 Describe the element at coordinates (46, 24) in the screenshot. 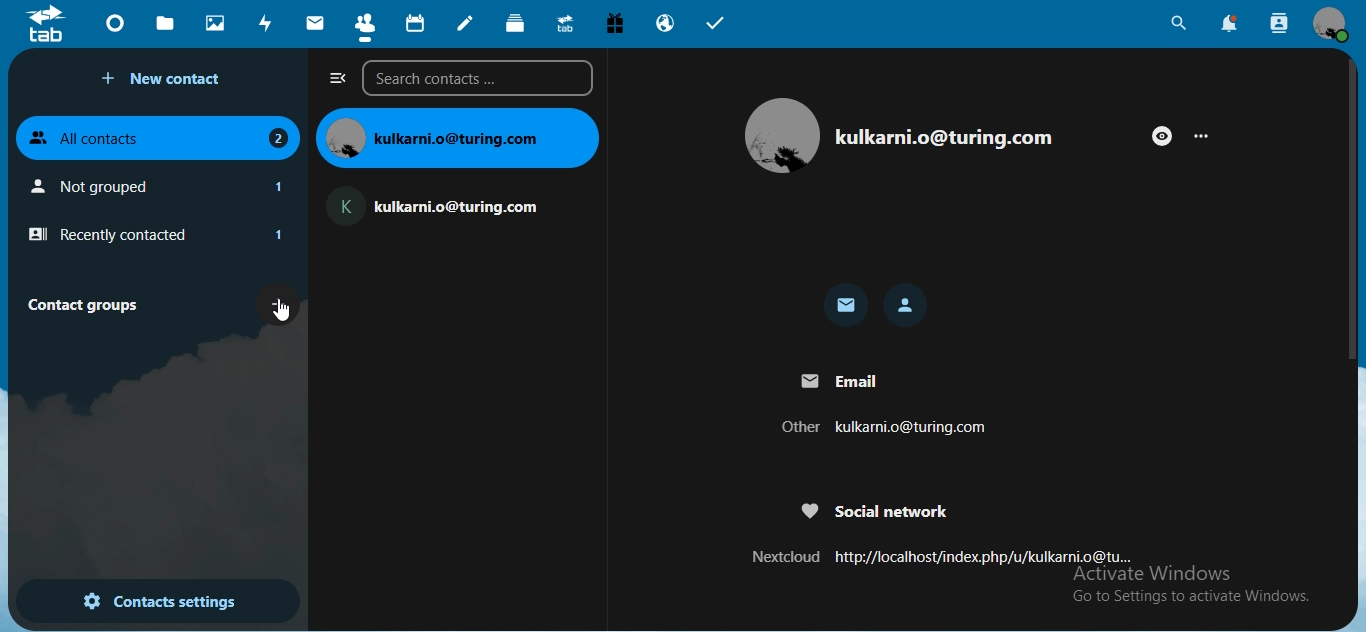

I see `icon` at that location.